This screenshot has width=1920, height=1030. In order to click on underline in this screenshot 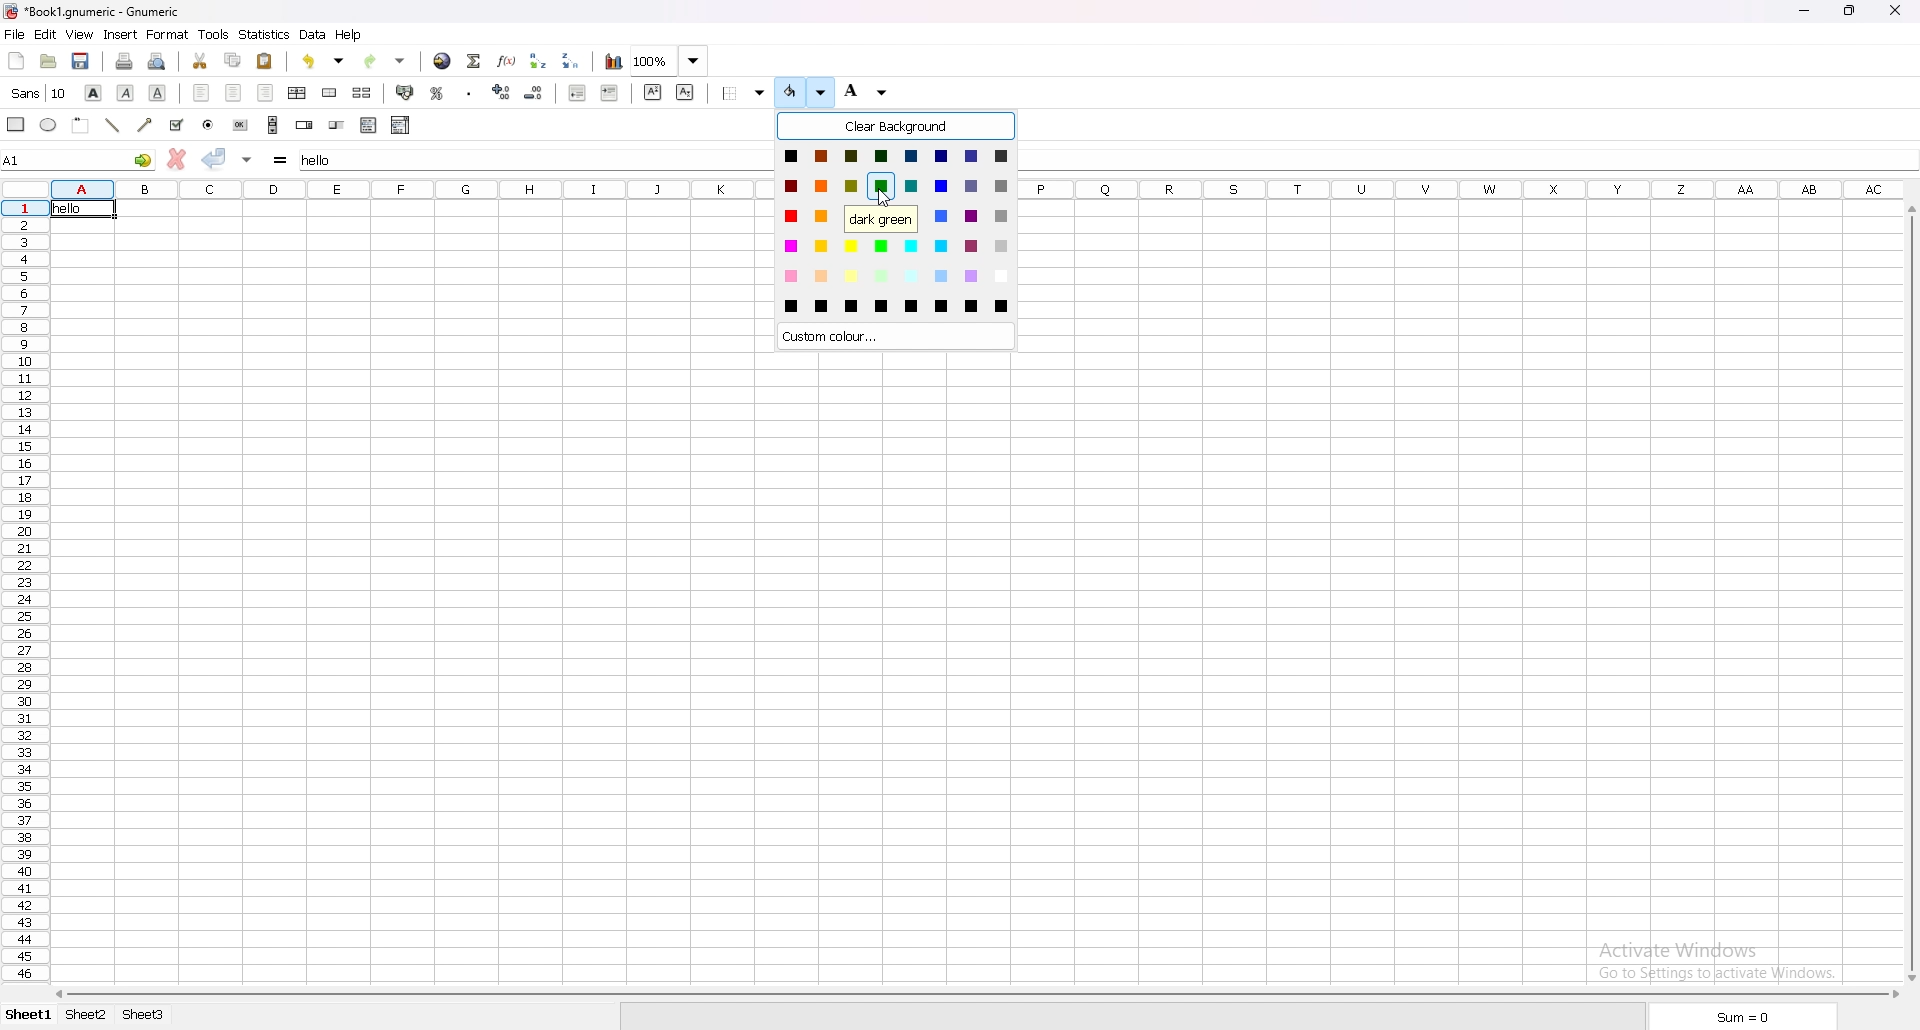, I will do `click(158, 93)`.